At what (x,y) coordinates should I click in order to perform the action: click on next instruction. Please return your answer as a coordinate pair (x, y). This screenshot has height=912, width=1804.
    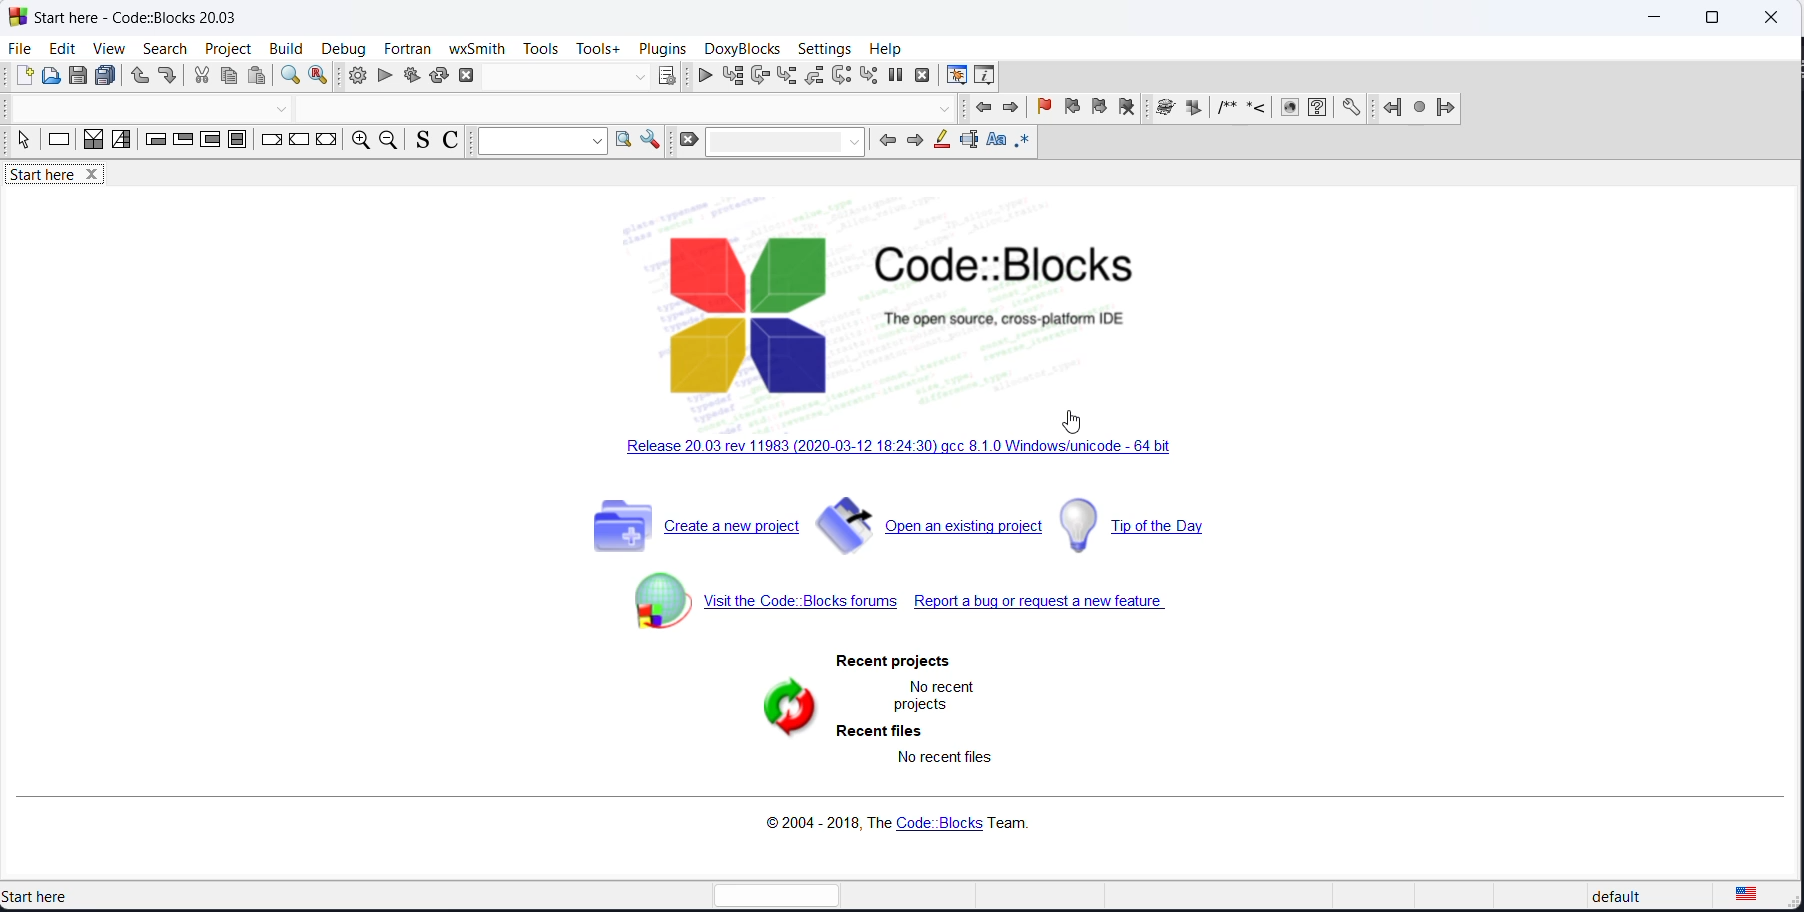
    Looking at the image, I should click on (841, 77).